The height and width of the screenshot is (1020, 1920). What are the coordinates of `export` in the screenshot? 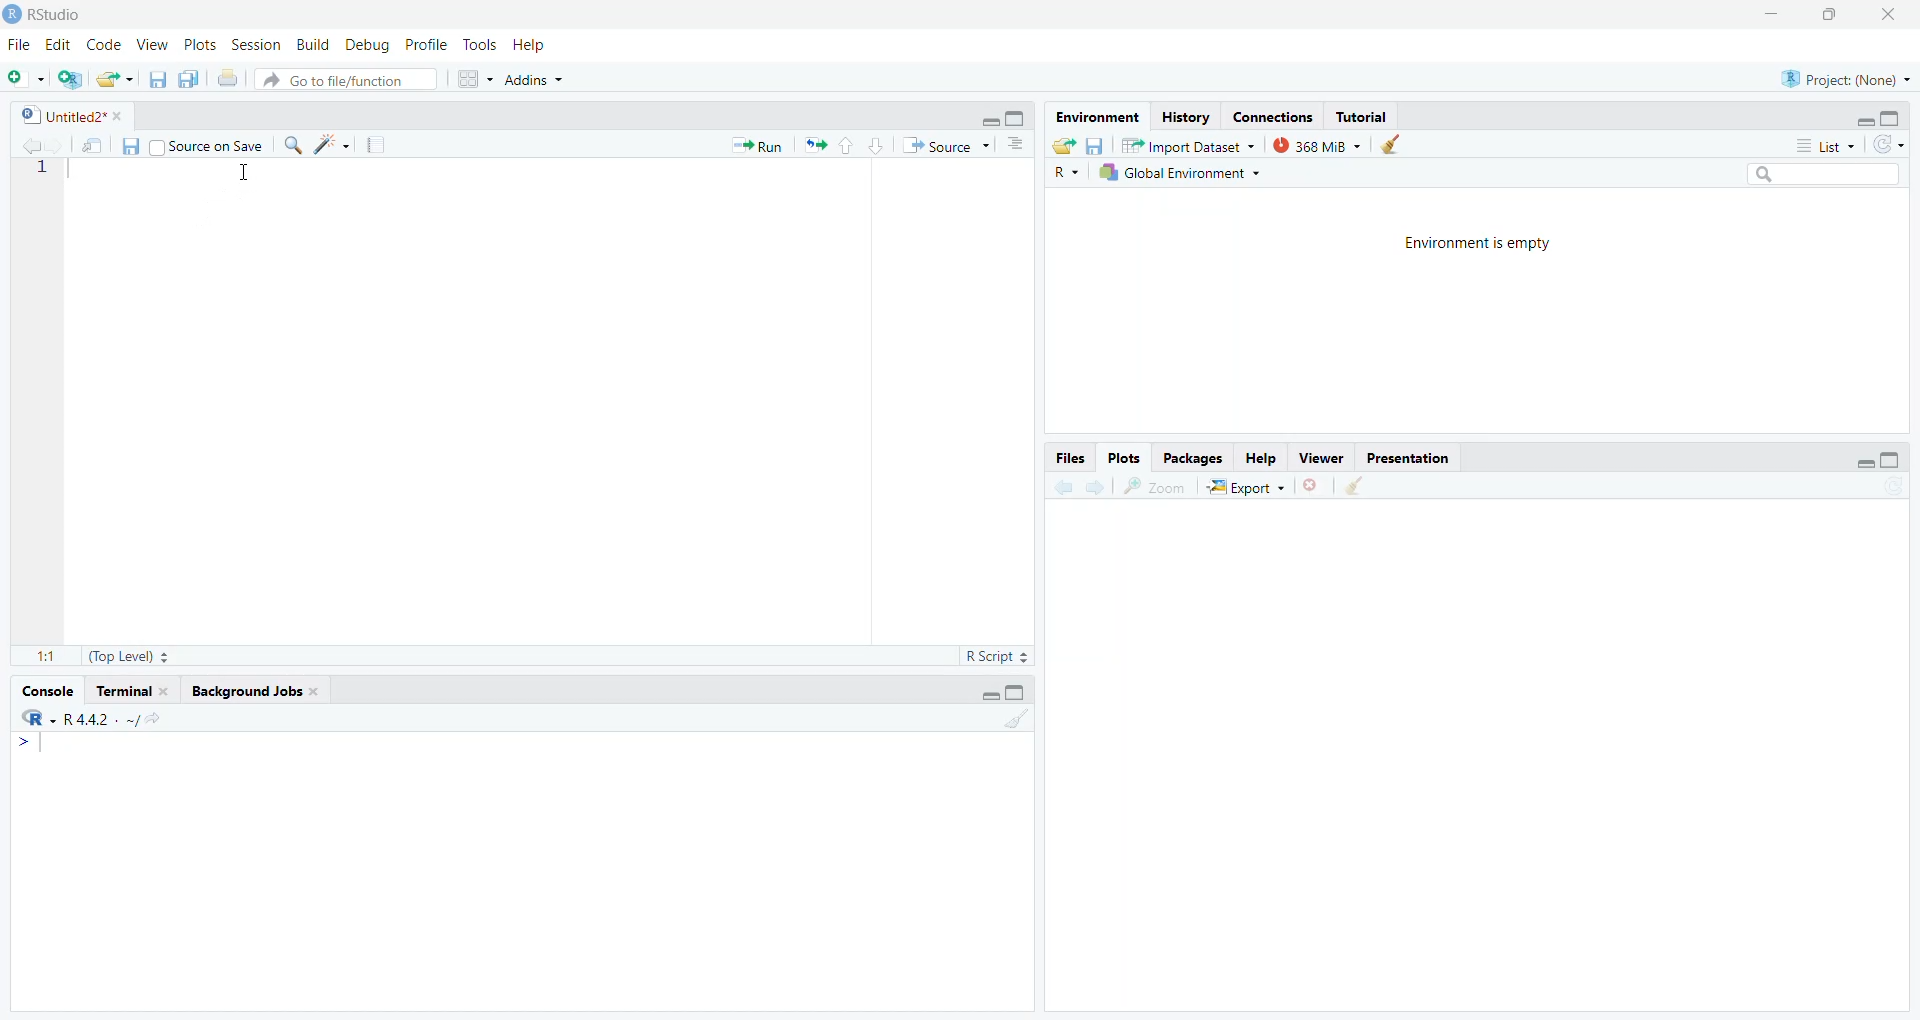 It's located at (815, 146).